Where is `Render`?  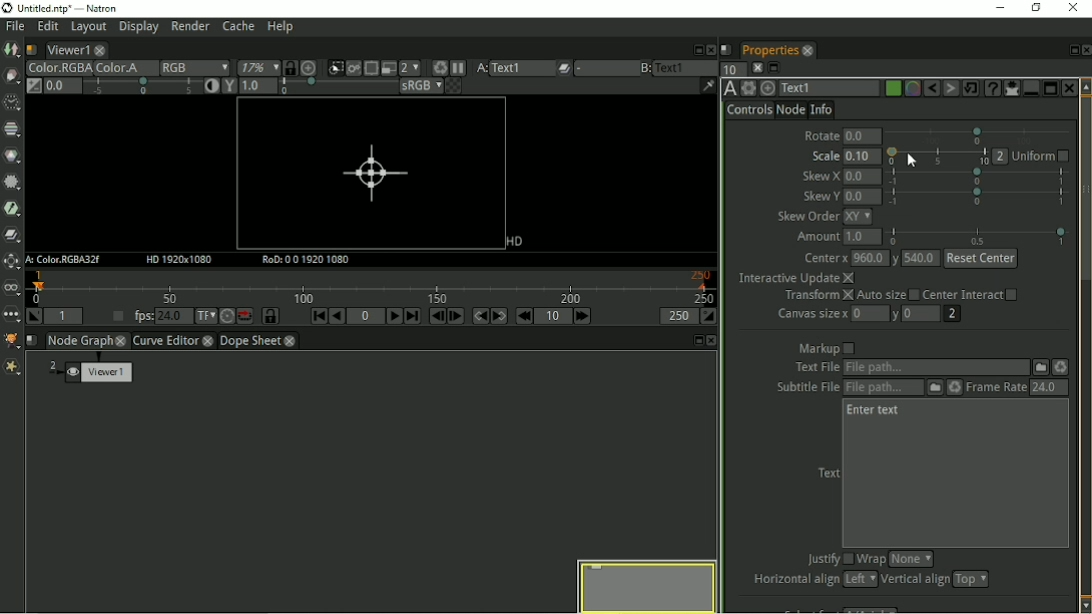
Render is located at coordinates (190, 27).